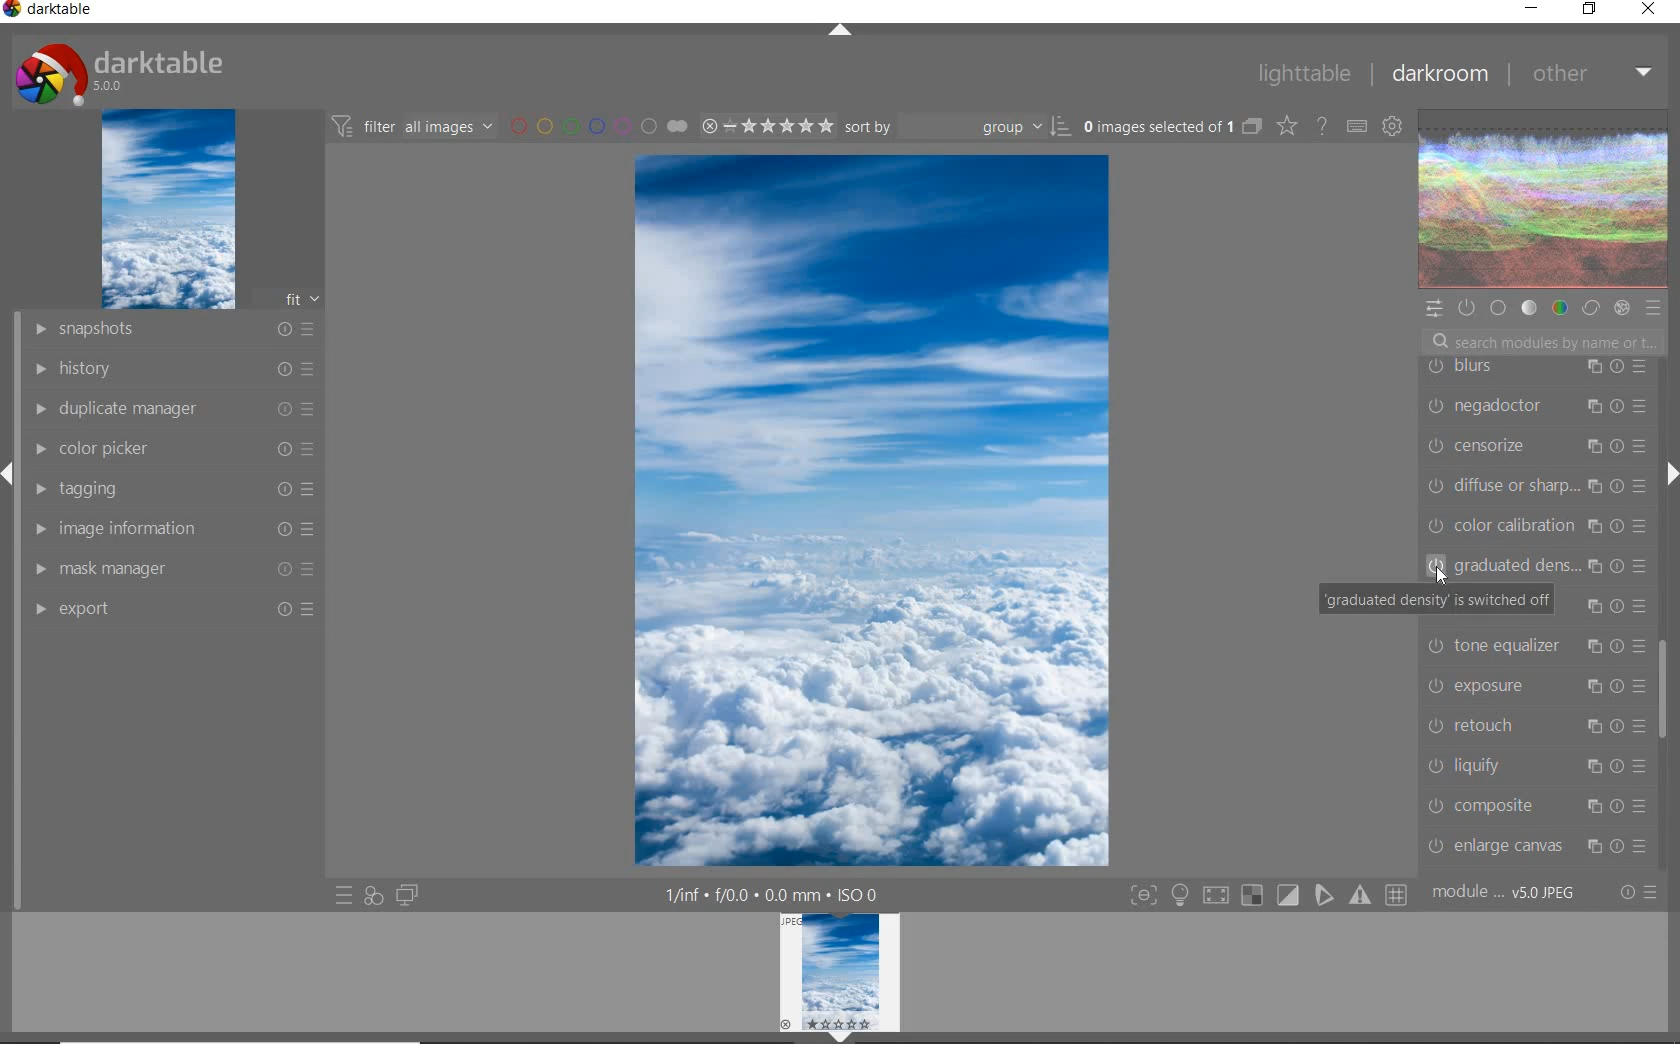  I want to click on exposure, so click(1534, 685).